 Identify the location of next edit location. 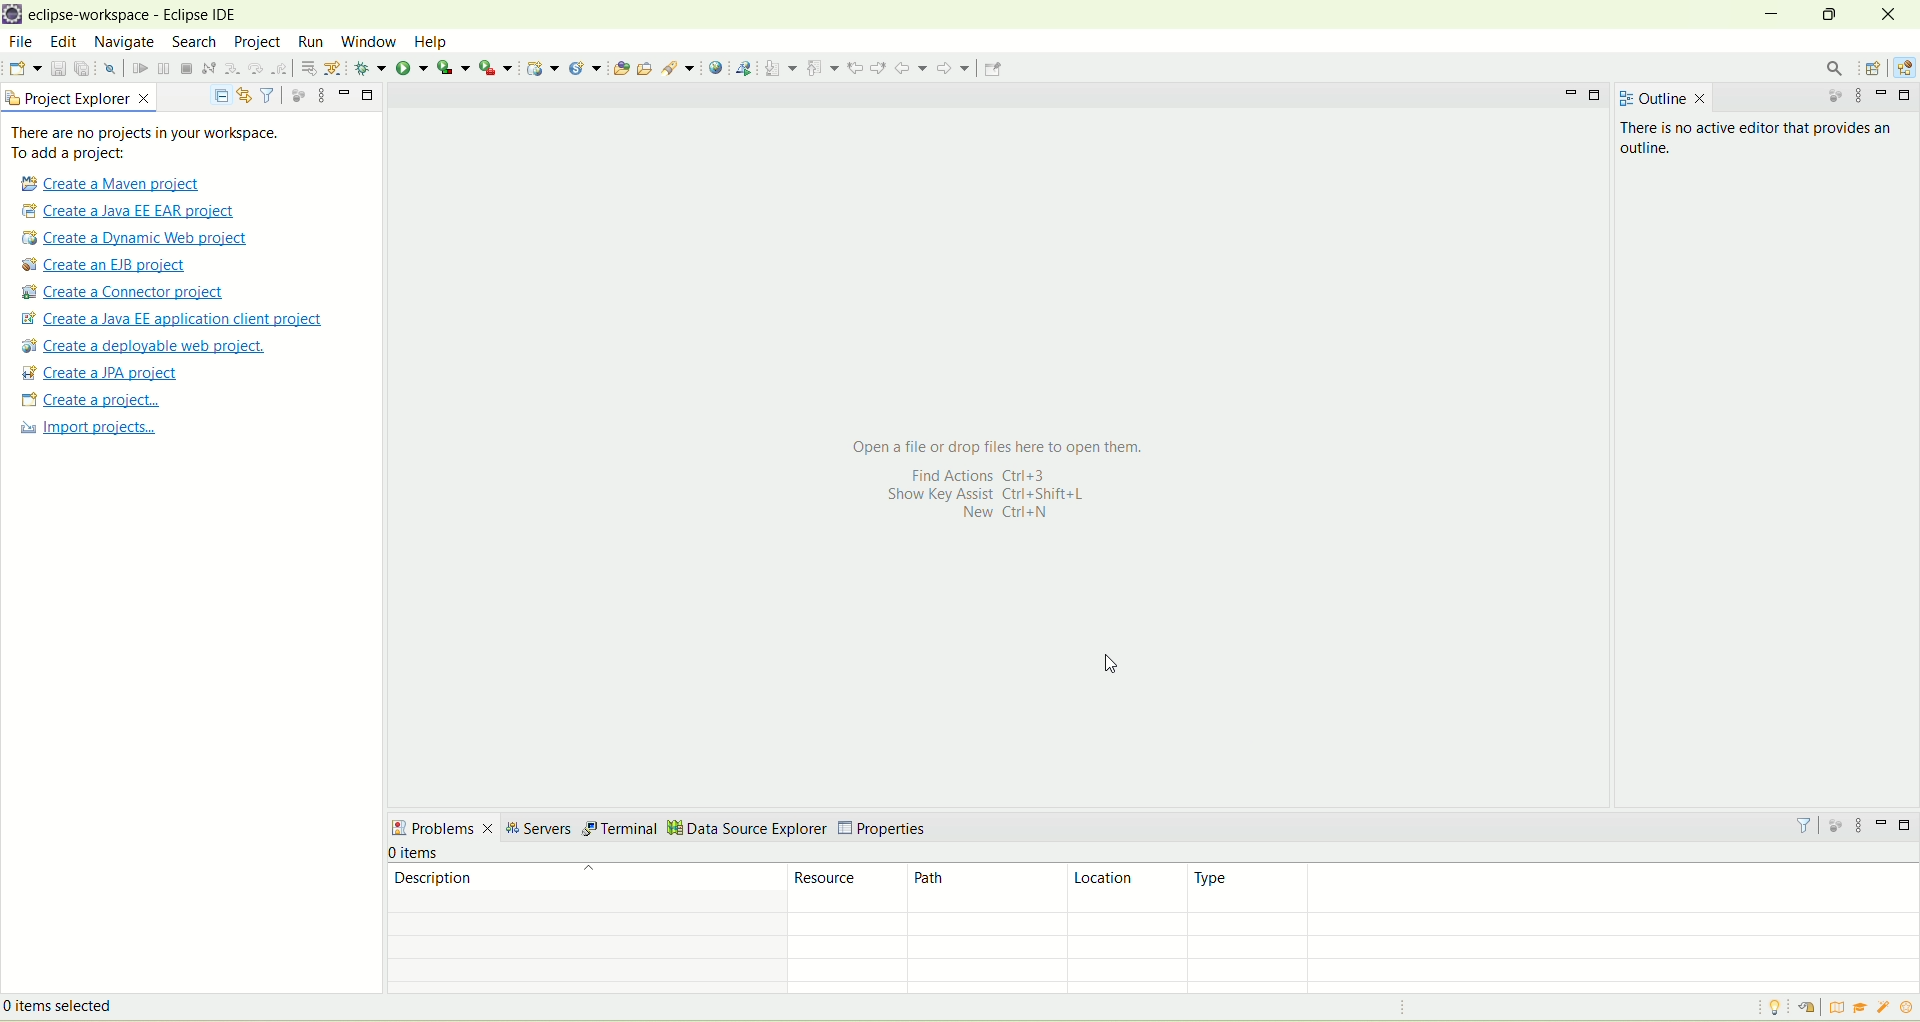
(958, 66).